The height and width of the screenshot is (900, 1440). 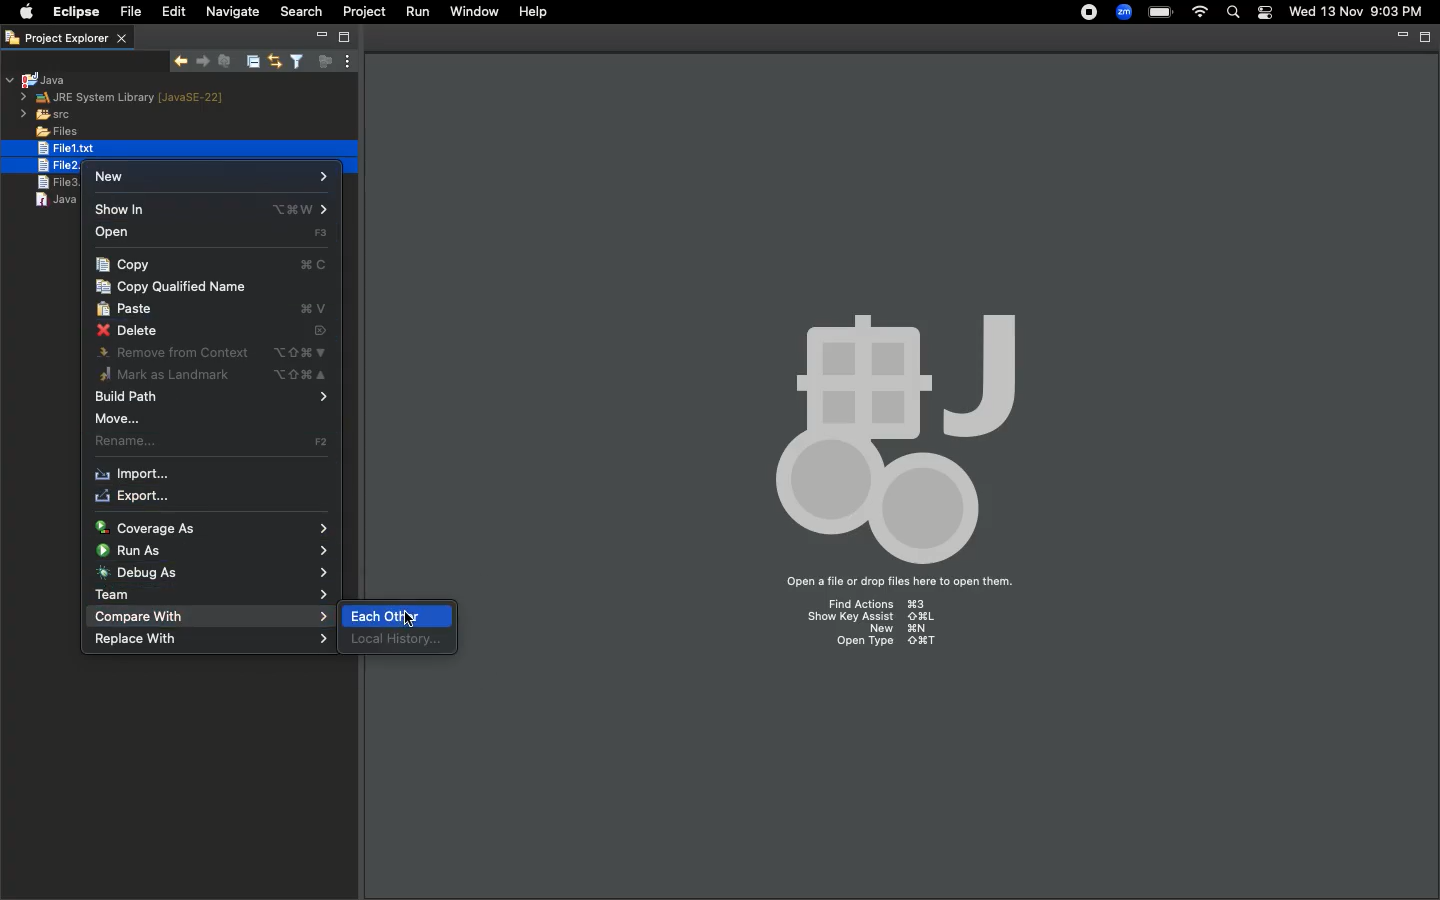 What do you see at coordinates (43, 186) in the screenshot?
I see `file3.text` at bounding box center [43, 186].